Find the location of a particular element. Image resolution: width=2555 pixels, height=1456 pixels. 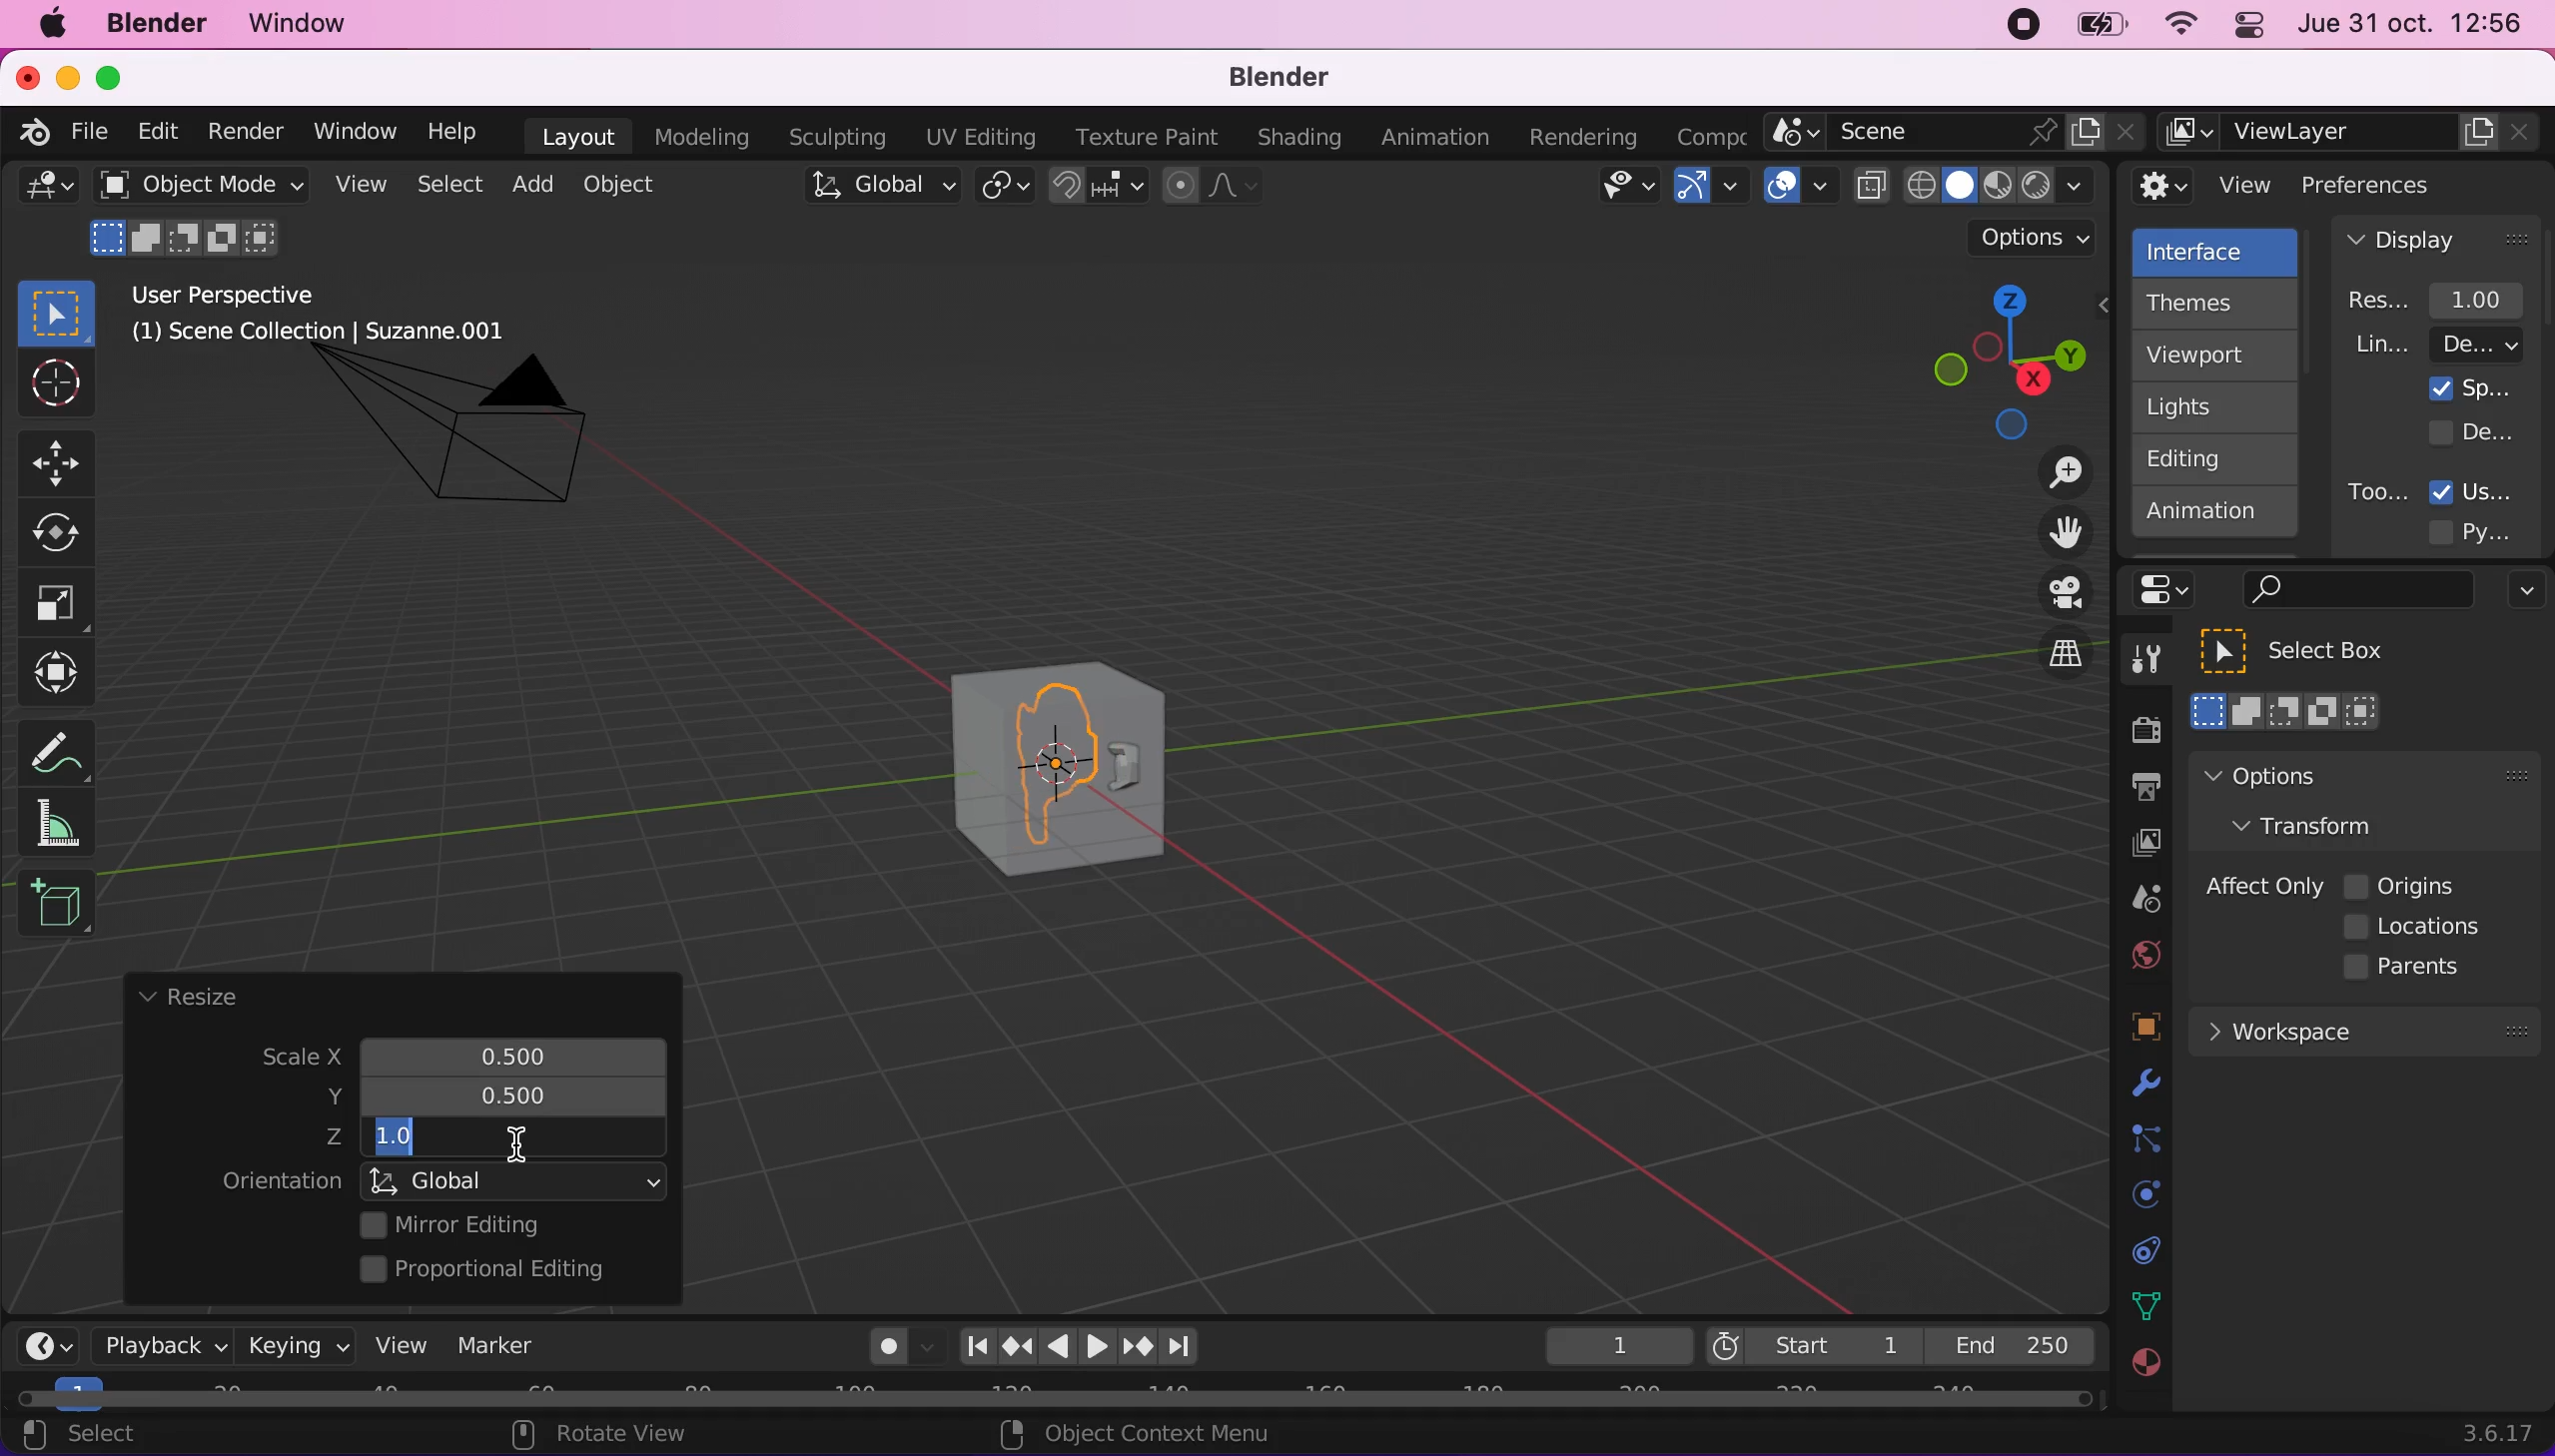

keyframe is located at coordinates (1616, 1347).